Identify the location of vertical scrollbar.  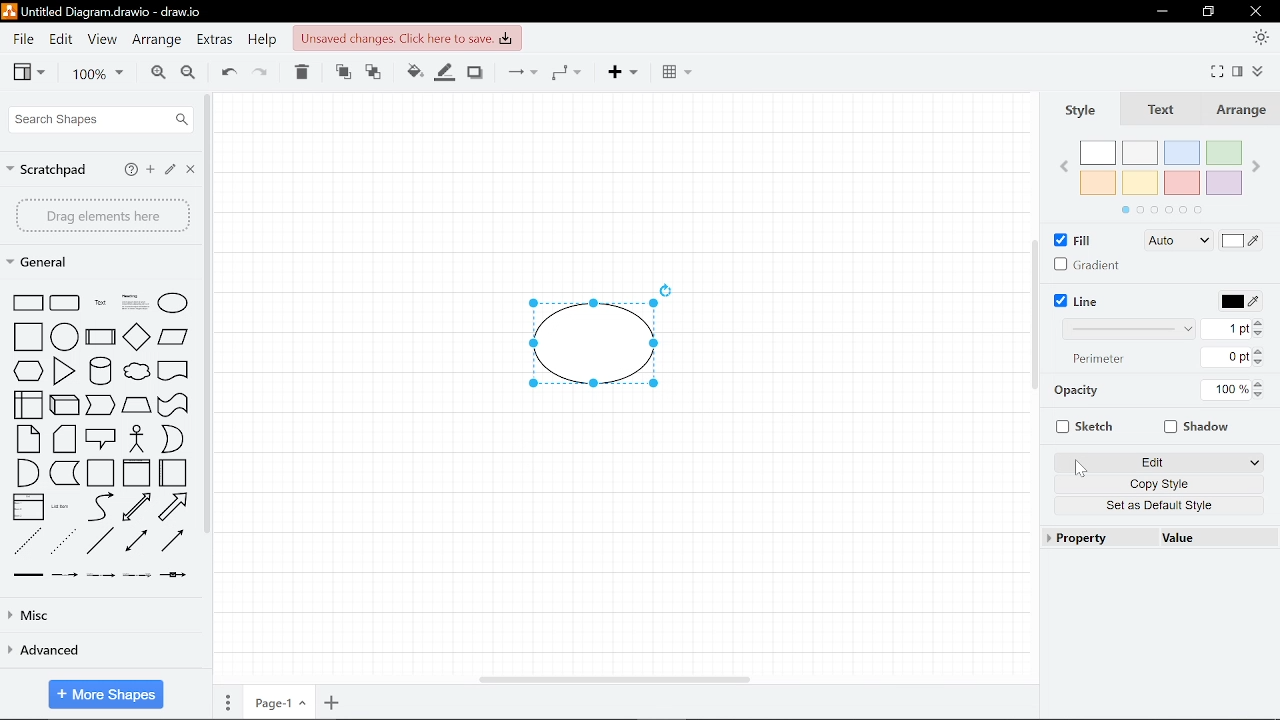
(1035, 315).